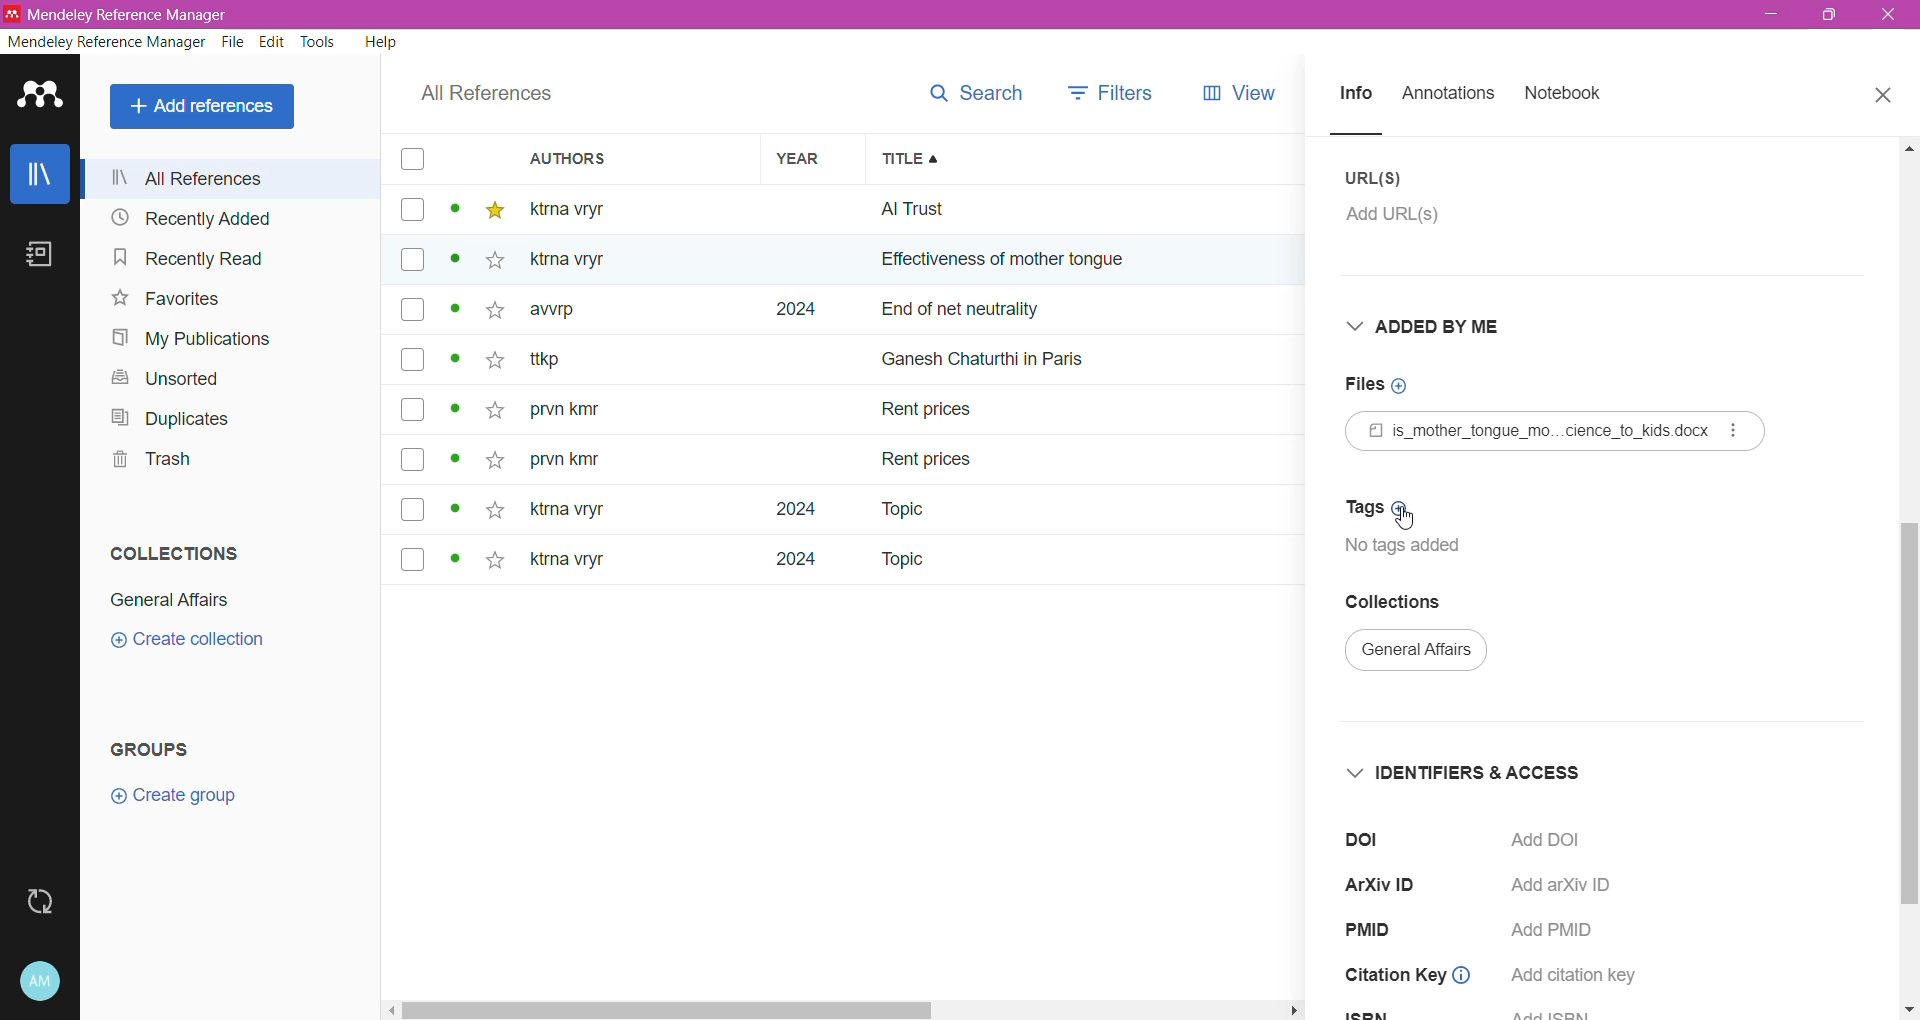  I want to click on Duplicates, so click(171, 418).